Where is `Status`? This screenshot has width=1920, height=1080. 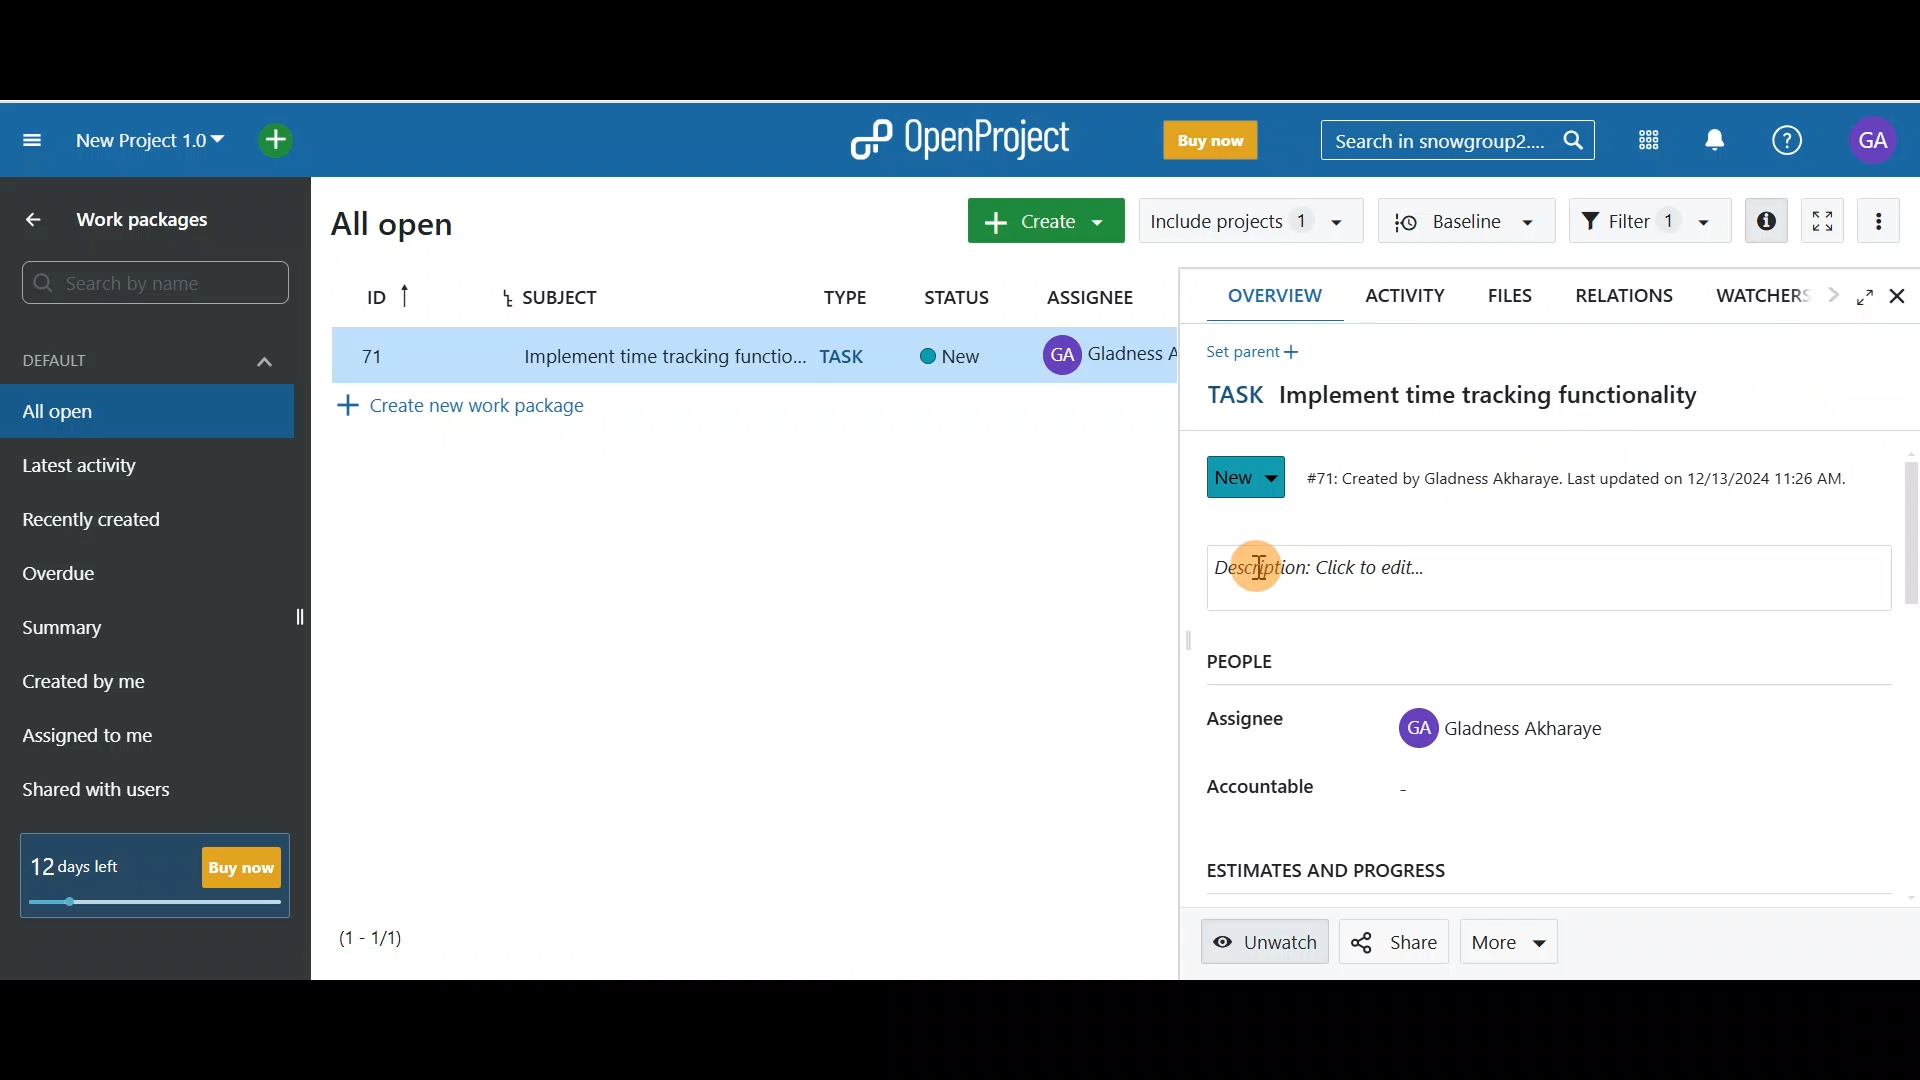 Status is located at coordinates (959, 293).